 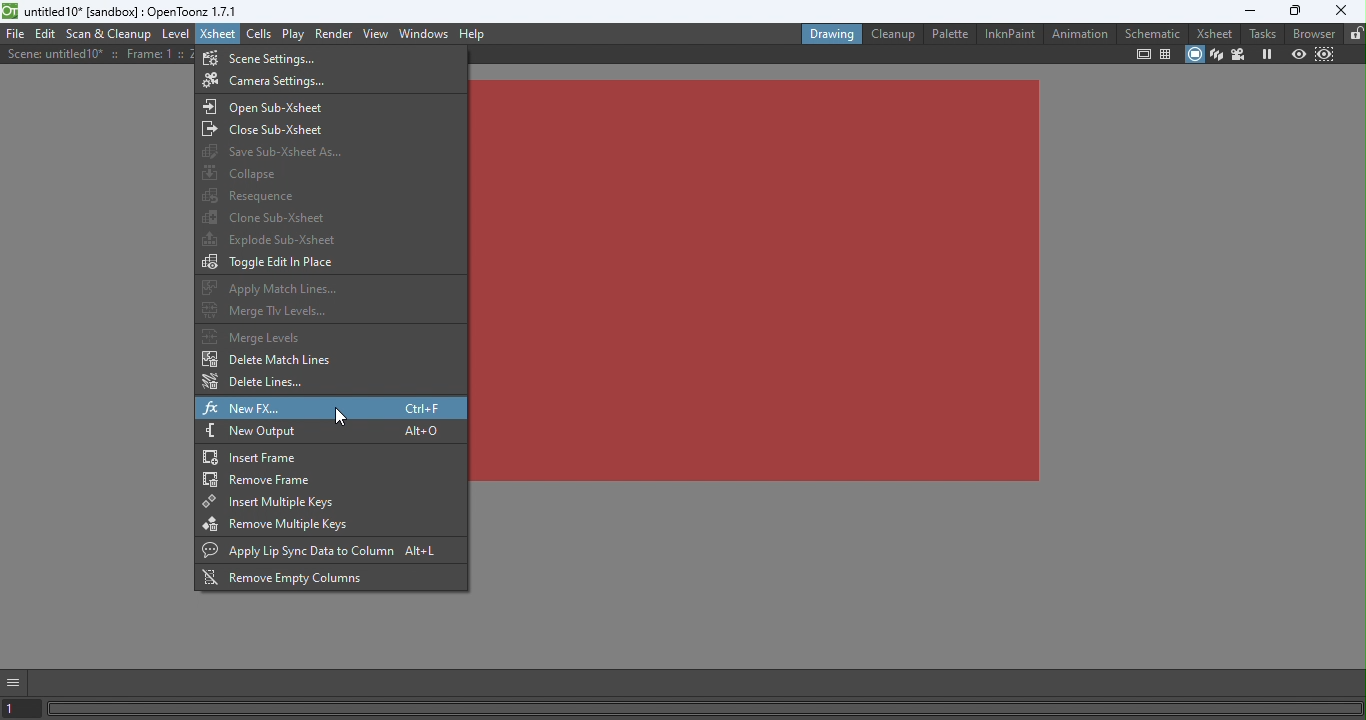 What do you see at coordinates (426, 33) in the screenshot?
I see `Windows` at bounding box center [426, 33].